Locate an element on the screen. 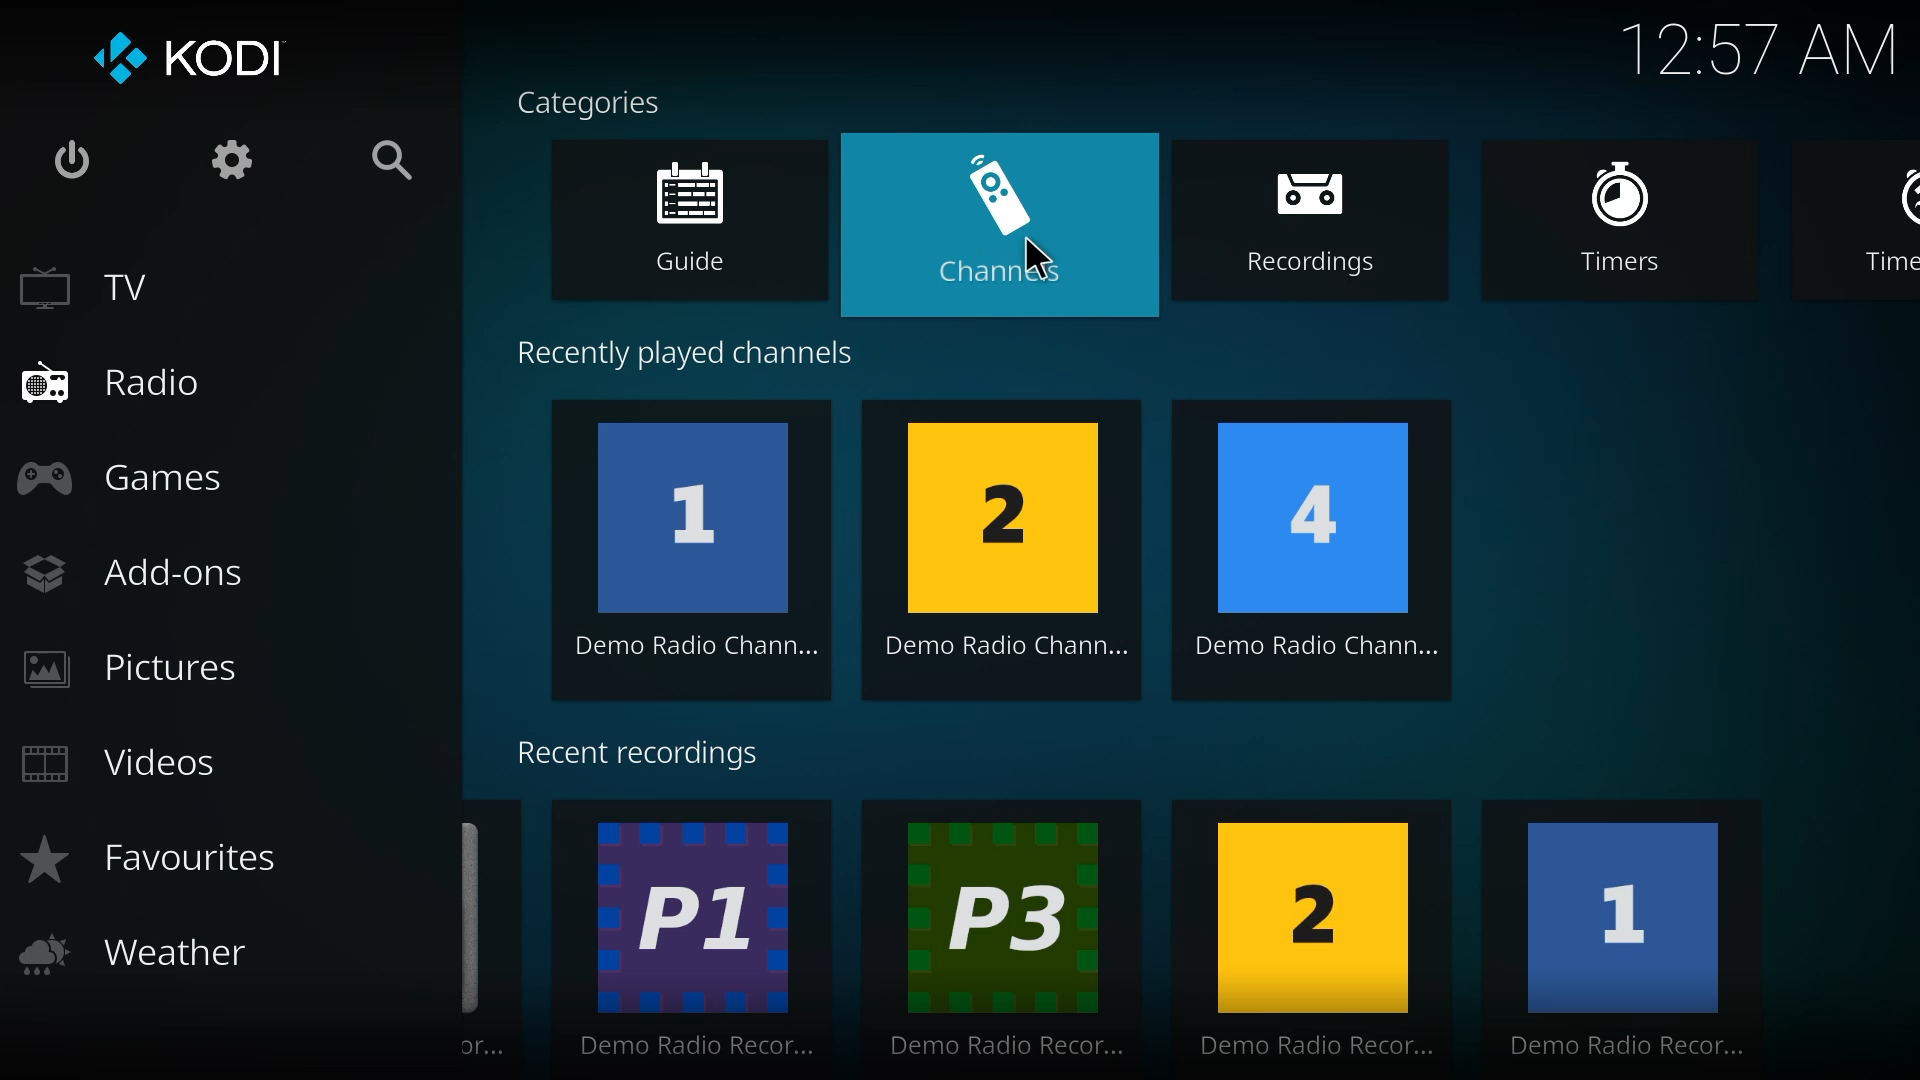  recordings is located at coordinates (1327, 225).